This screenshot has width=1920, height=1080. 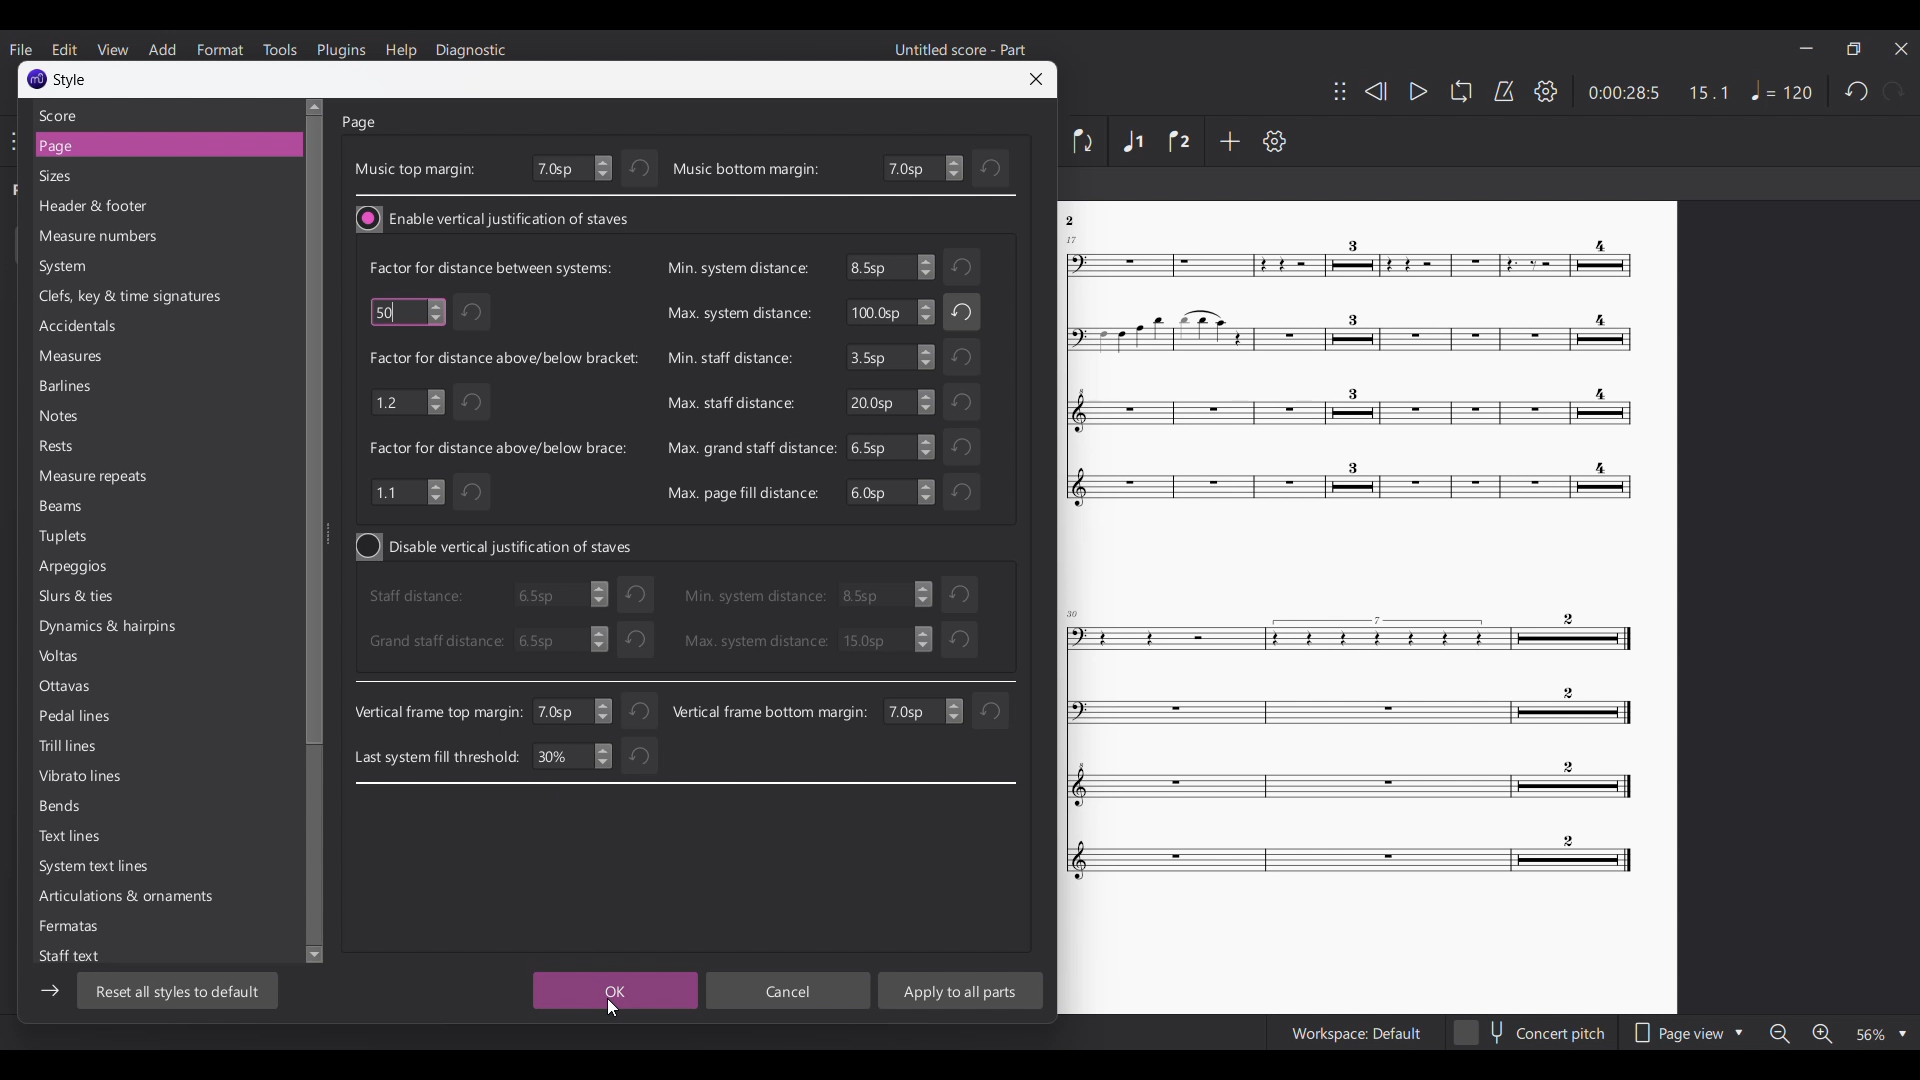 What do you see at coordinates (1229, 140) in the screenshot?
I see `Add` at bounding box center [1229, 140].